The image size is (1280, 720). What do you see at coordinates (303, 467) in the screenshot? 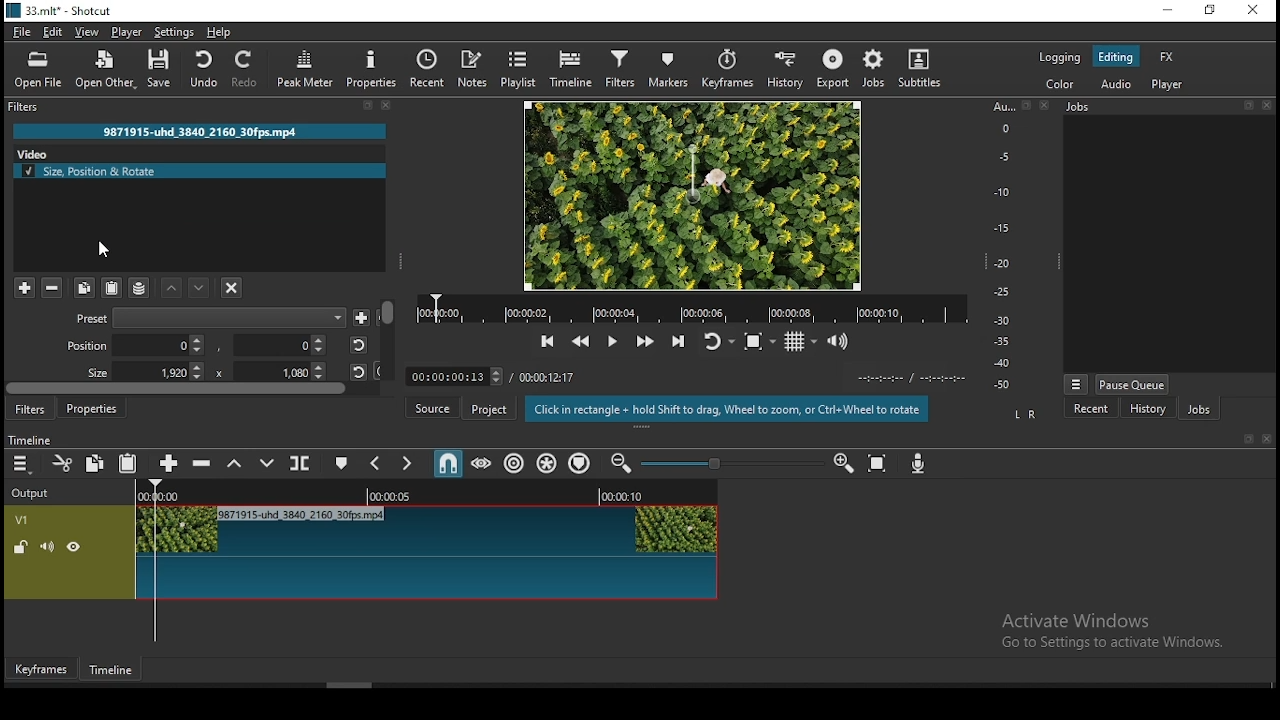
I see `split at playhead` at bounding box center [303, 467].